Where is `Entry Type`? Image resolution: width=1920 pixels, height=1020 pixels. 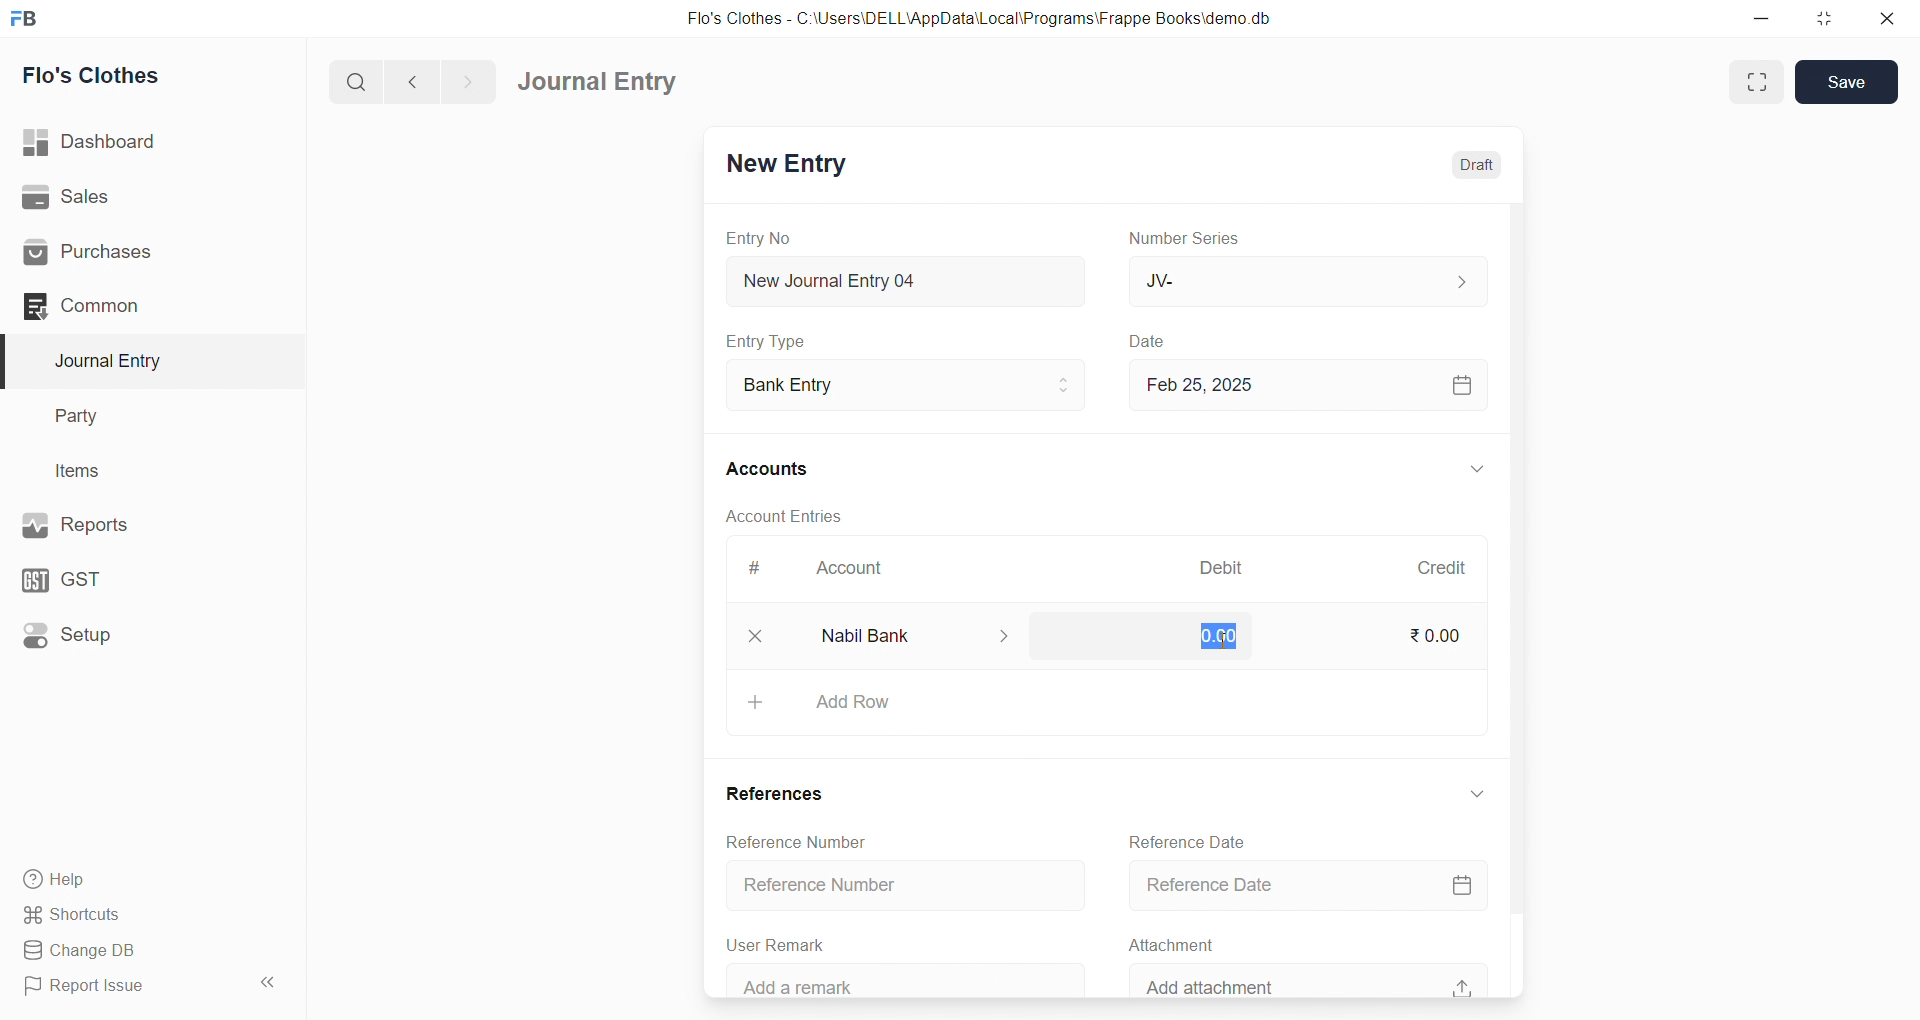
Entry Type is located at coordinates (766, 341).